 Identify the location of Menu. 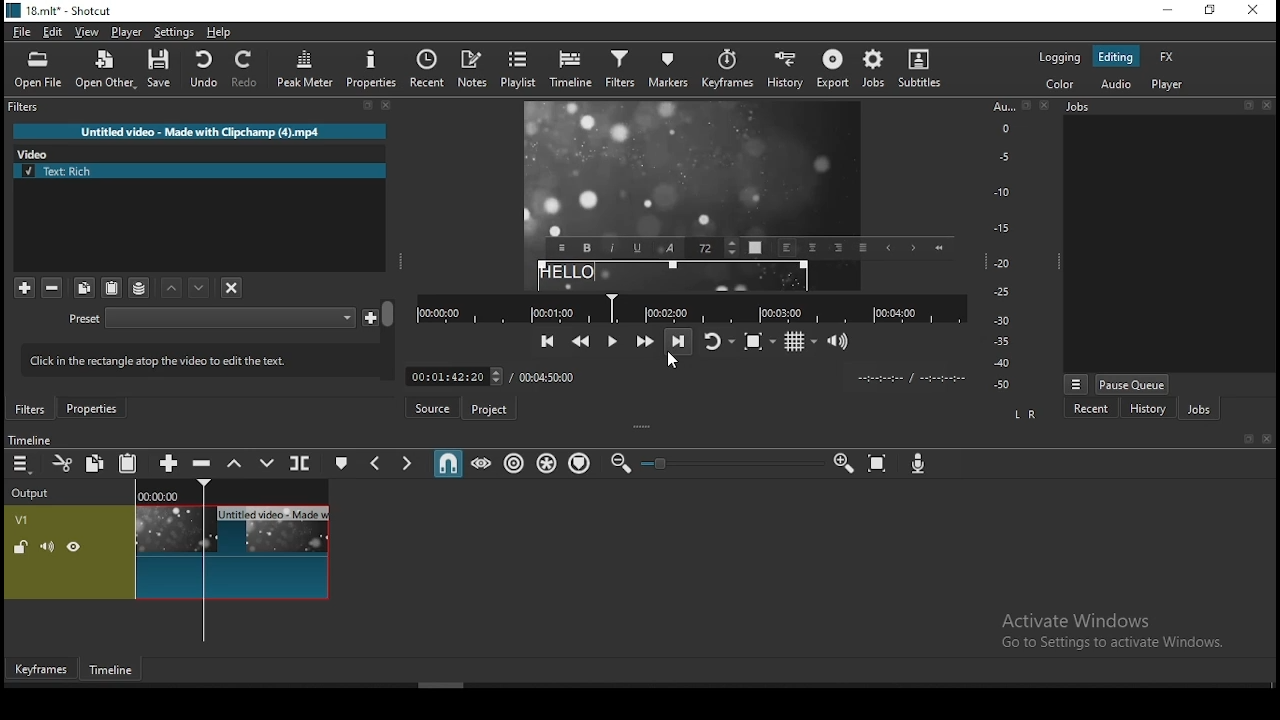
(1076, 384).